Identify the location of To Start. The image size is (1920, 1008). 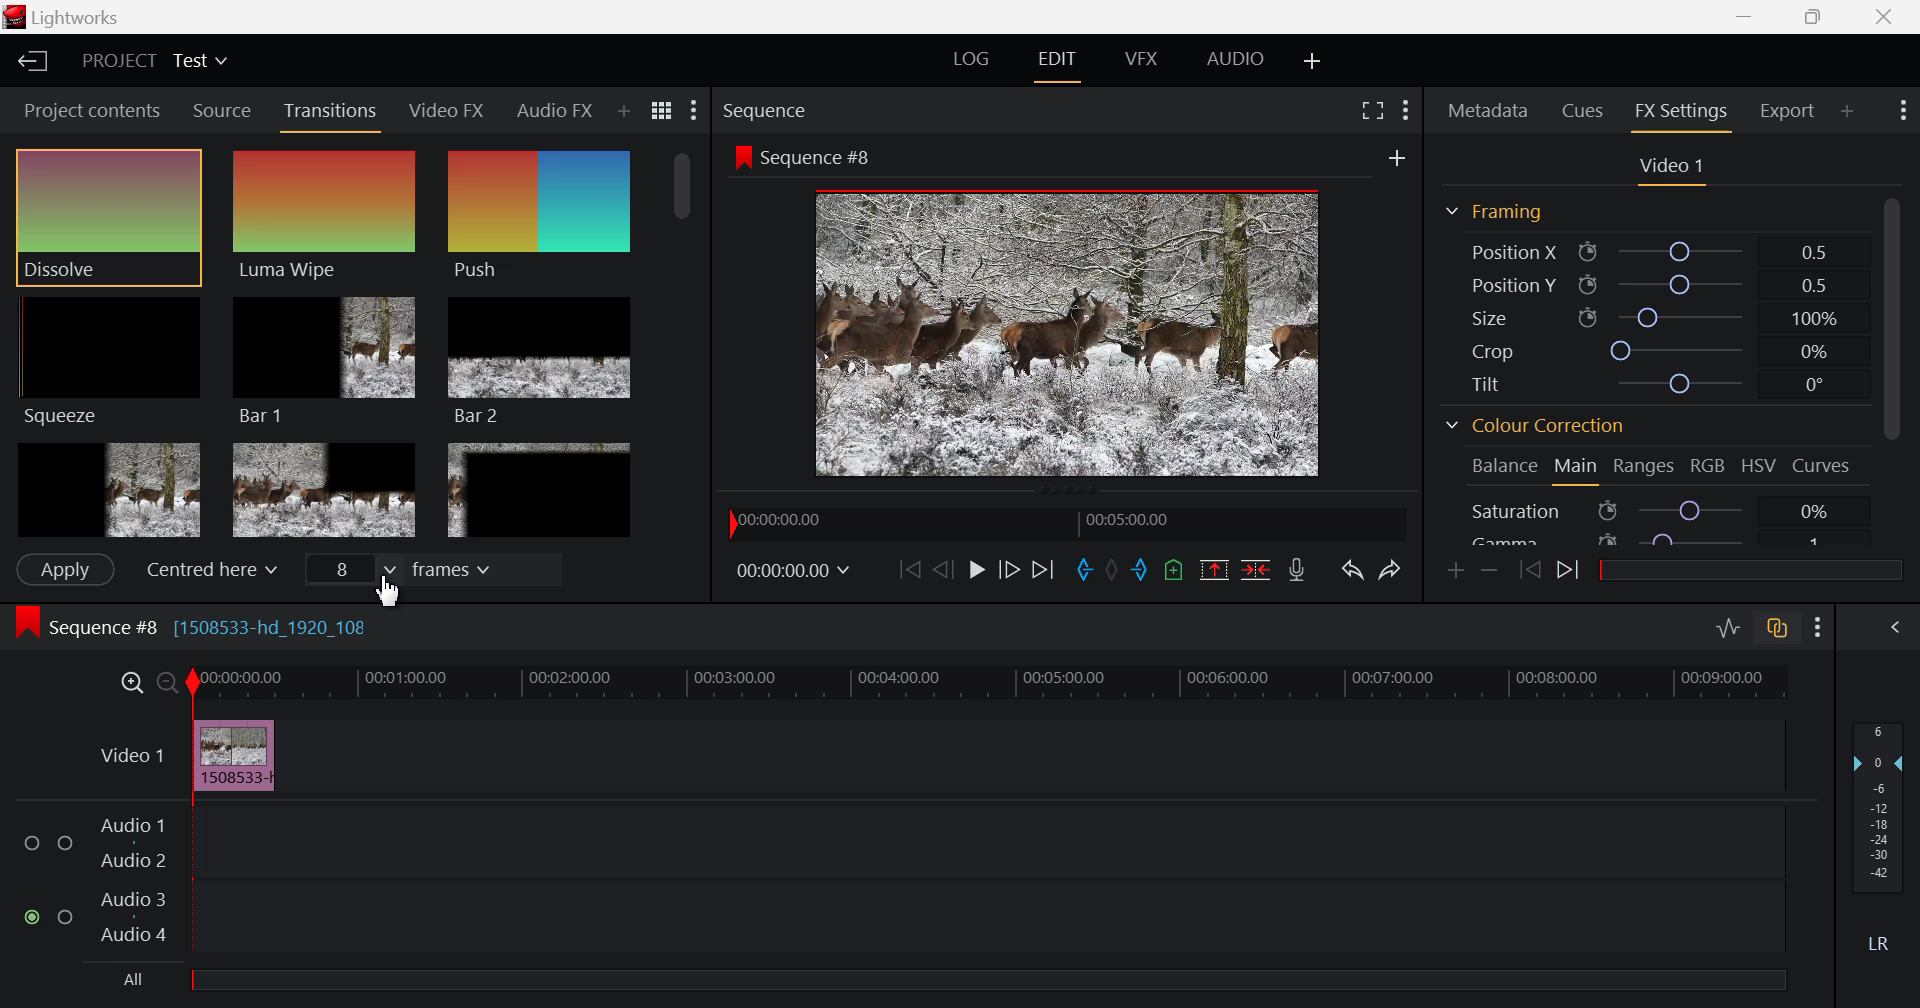
(907, 570).